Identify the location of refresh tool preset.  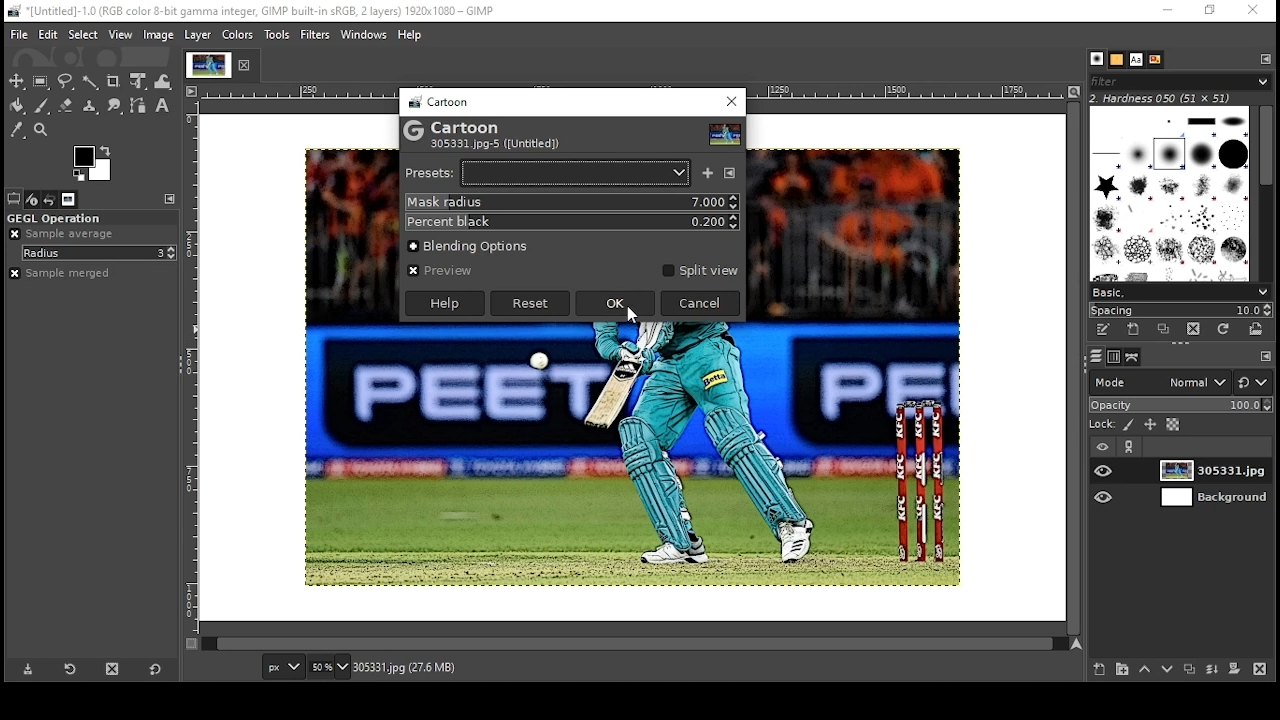
(71, 670).